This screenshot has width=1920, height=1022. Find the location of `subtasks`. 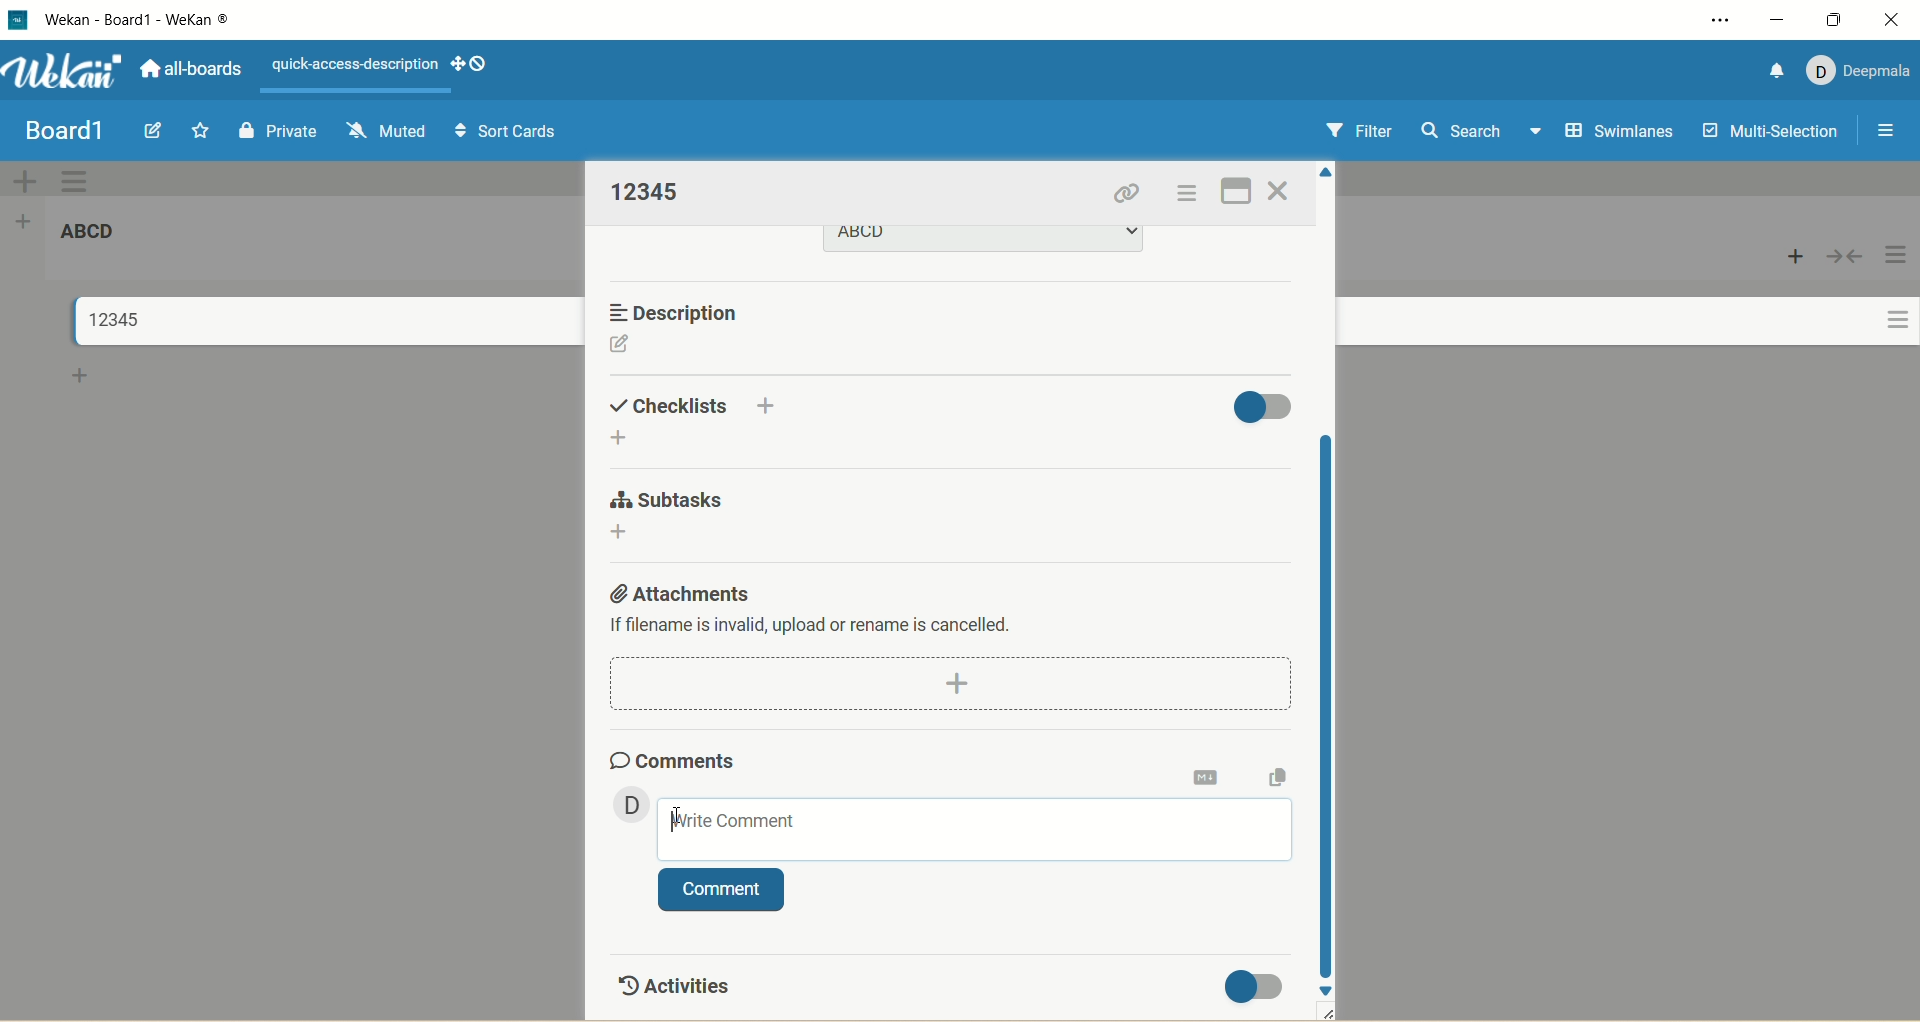

subtasks is located at coordinates (664, 500).